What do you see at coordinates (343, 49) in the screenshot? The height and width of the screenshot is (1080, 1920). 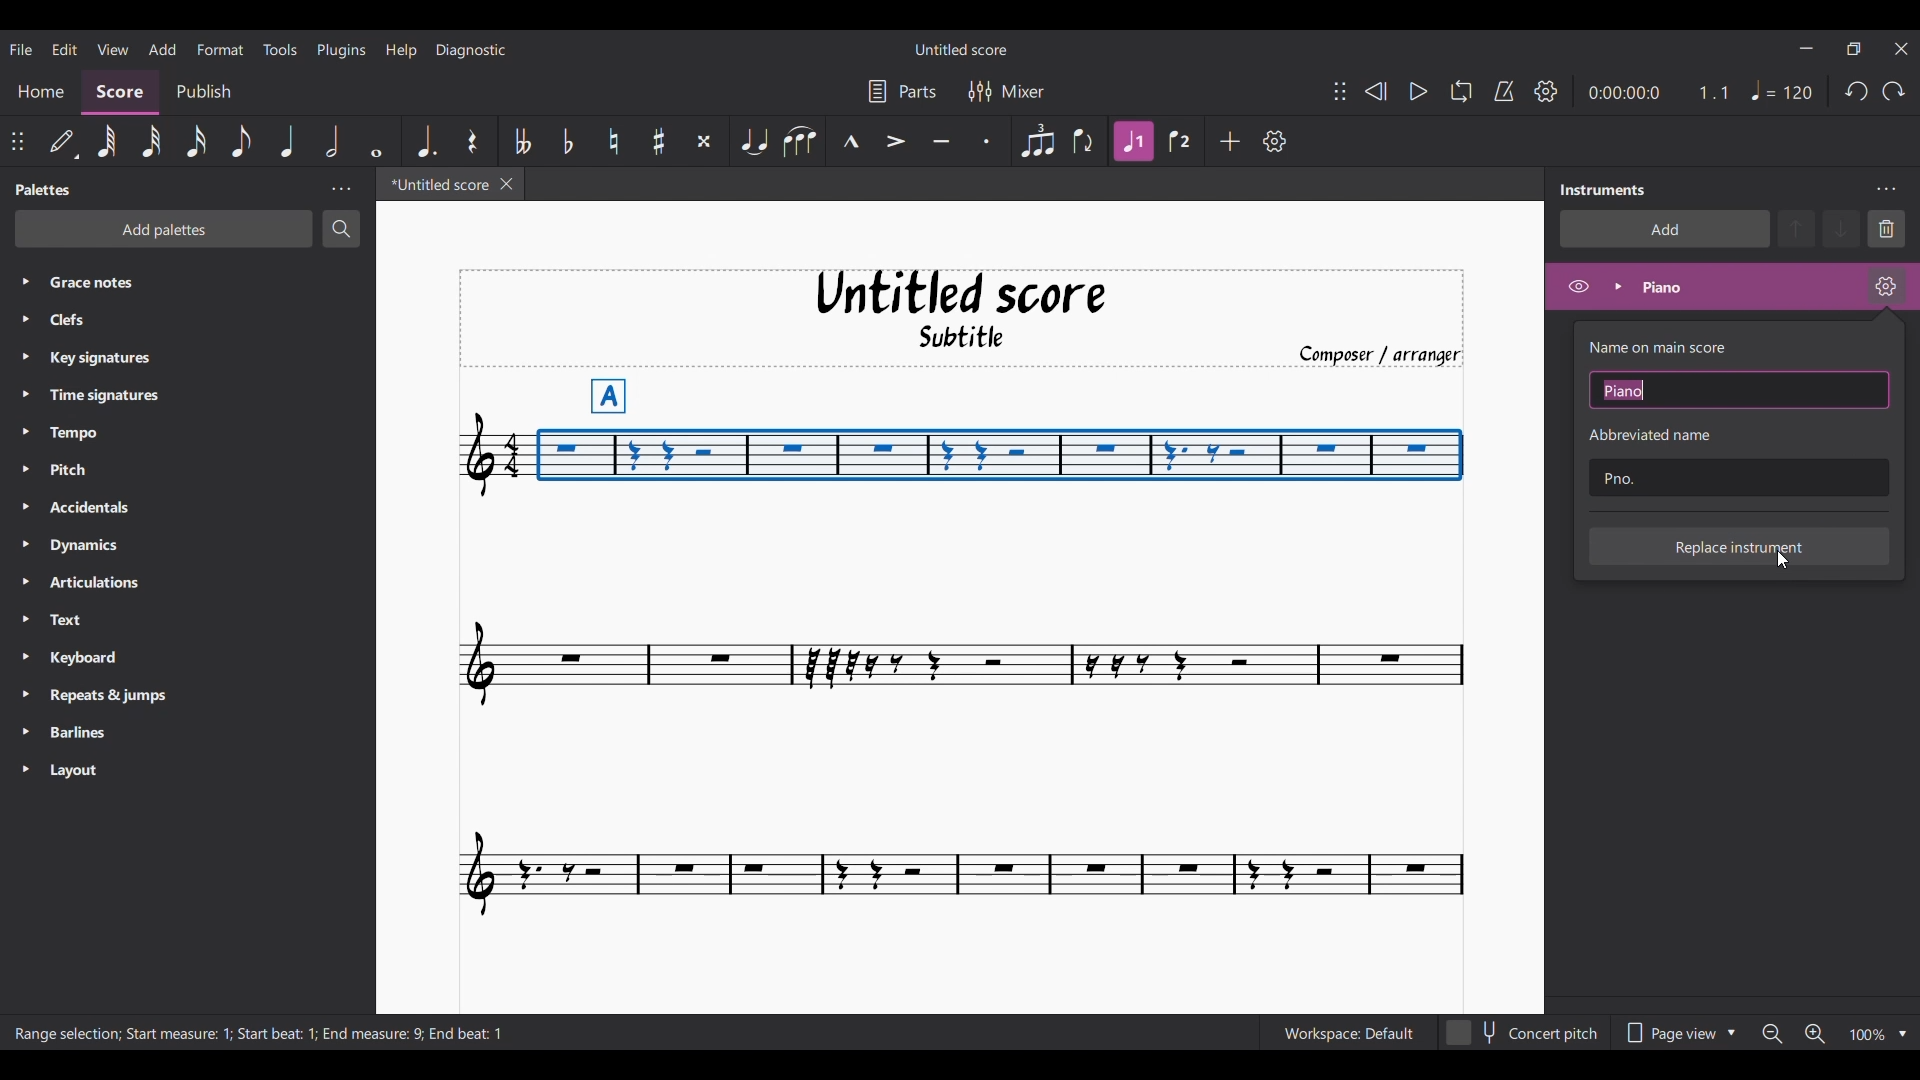 I see `Plugins menu` at bounding box center [343, 49].